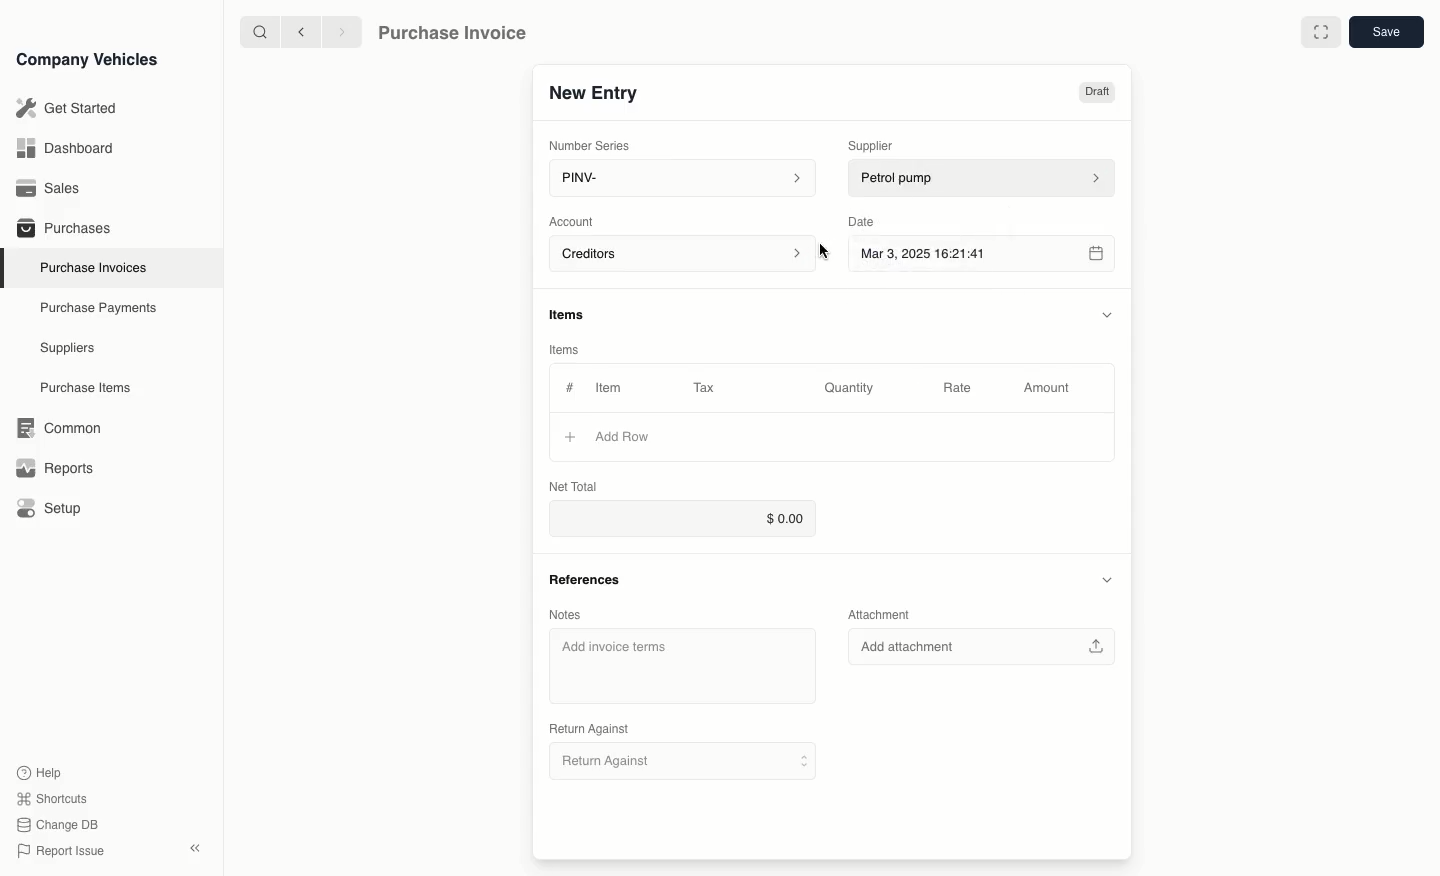  I want to click on collapse, so click(1106, 580).